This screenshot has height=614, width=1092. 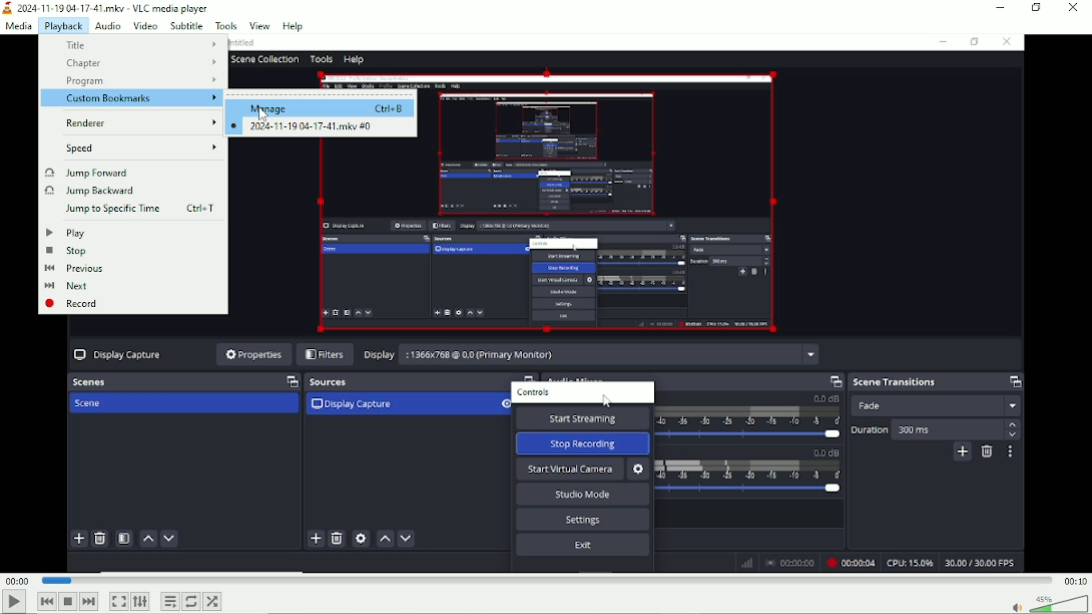 What do you see at coordinates (140, 124) in the screenshot?
I see `renderer` at bounding box center [140, 124].